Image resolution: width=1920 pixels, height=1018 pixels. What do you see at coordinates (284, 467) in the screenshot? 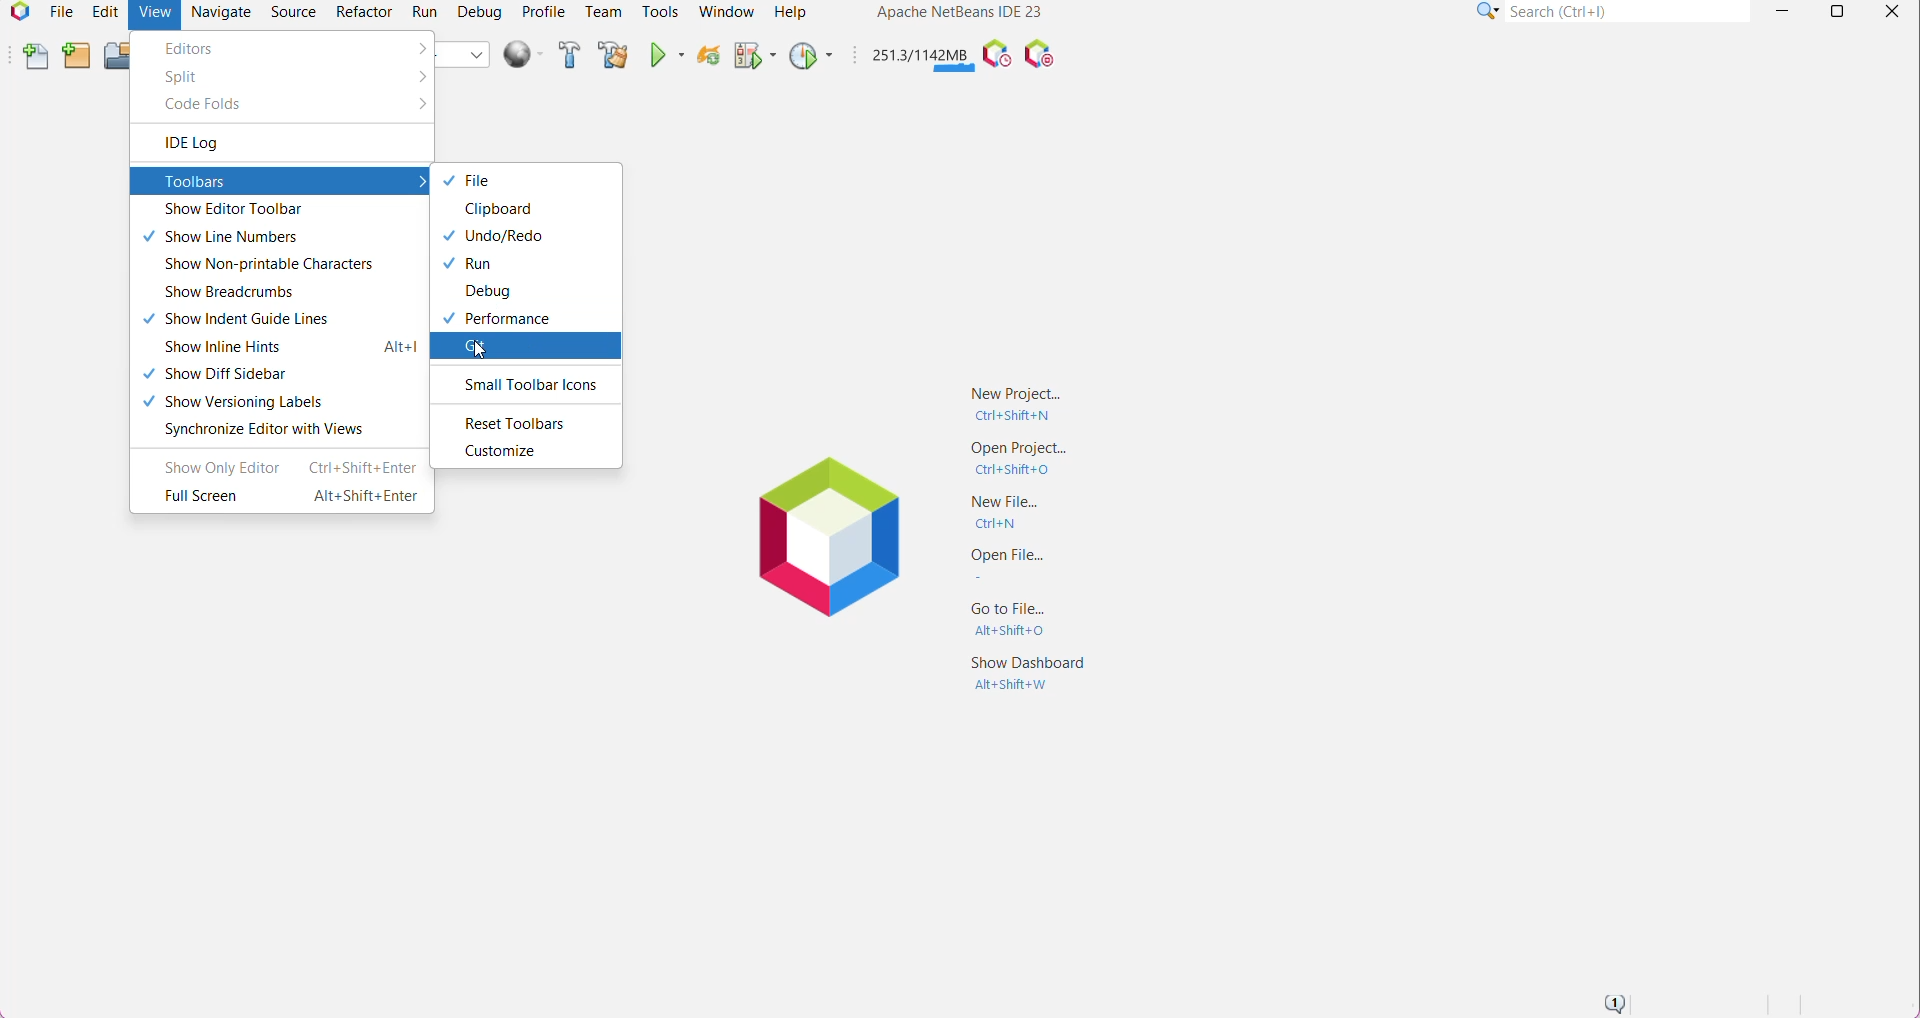
I see `Show Only Editor` at bounding box center [284, 467].